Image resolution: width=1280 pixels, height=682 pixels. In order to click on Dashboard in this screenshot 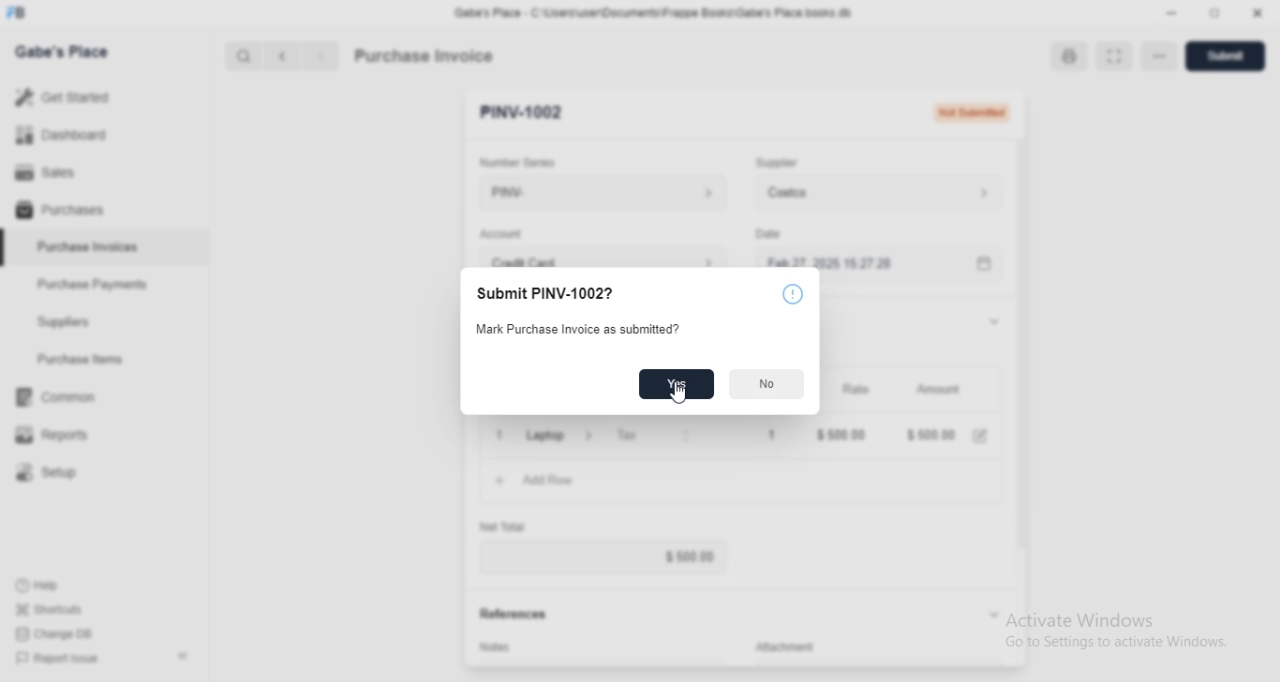, I will do `click(104, 134)`.